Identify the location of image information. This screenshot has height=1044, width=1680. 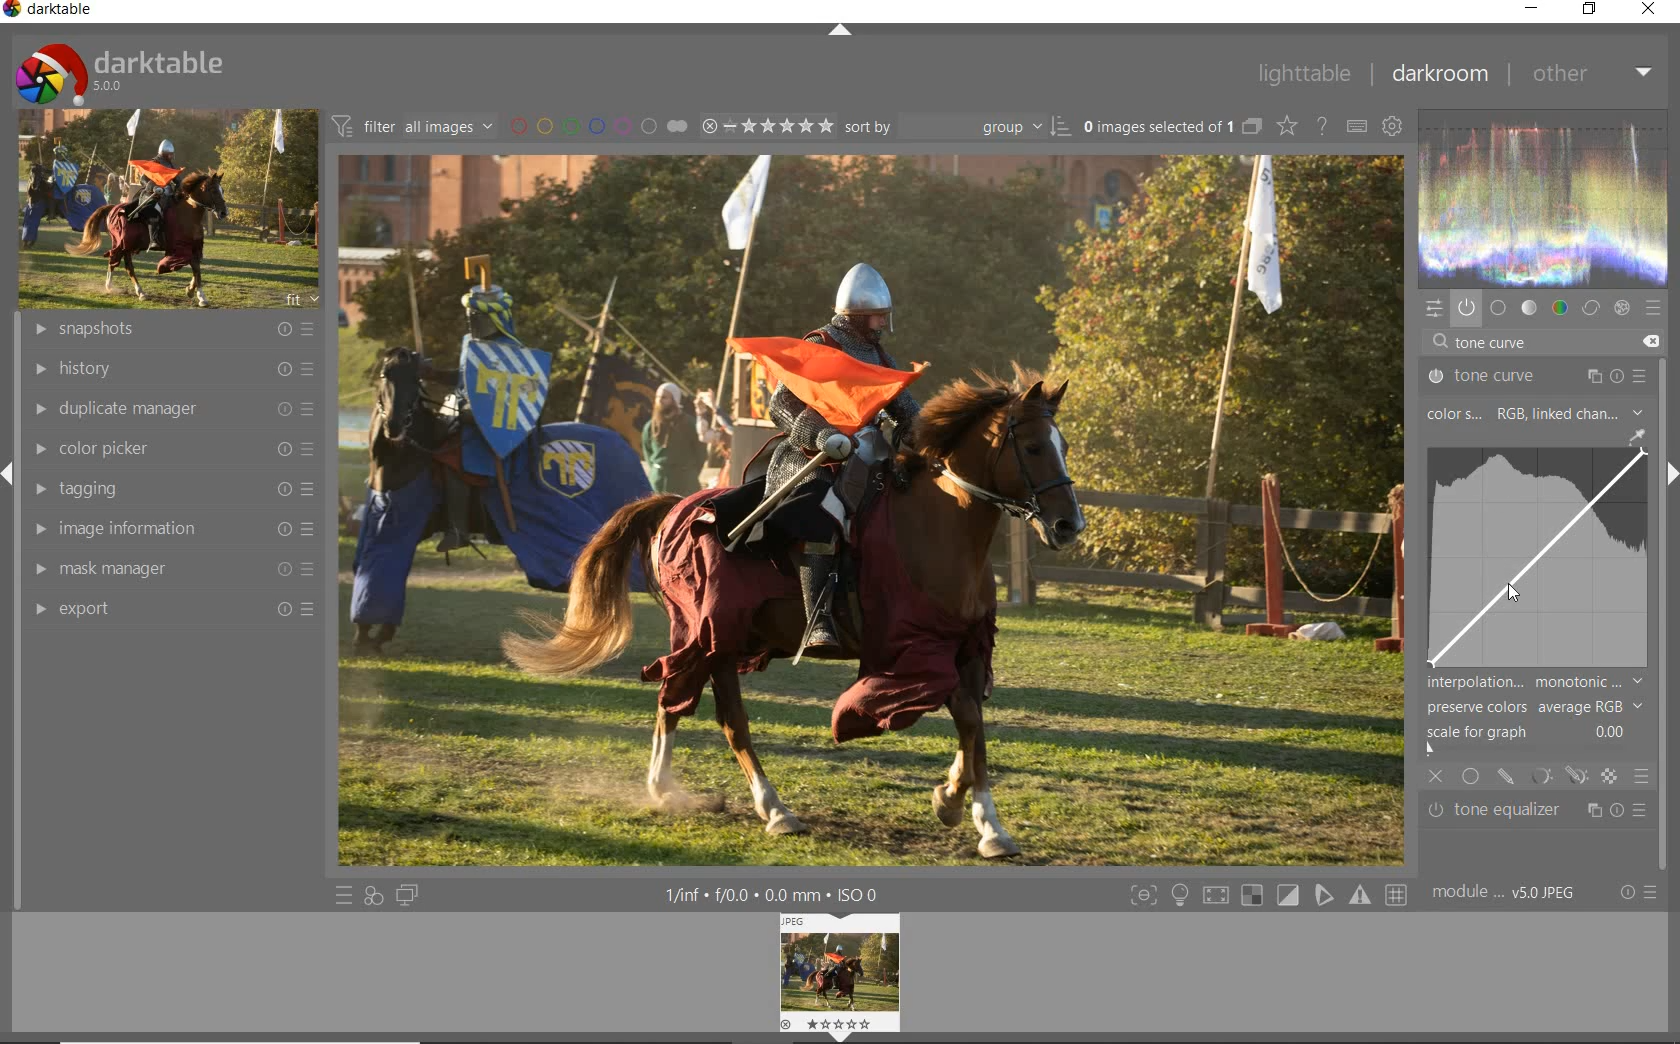
(169, 529).